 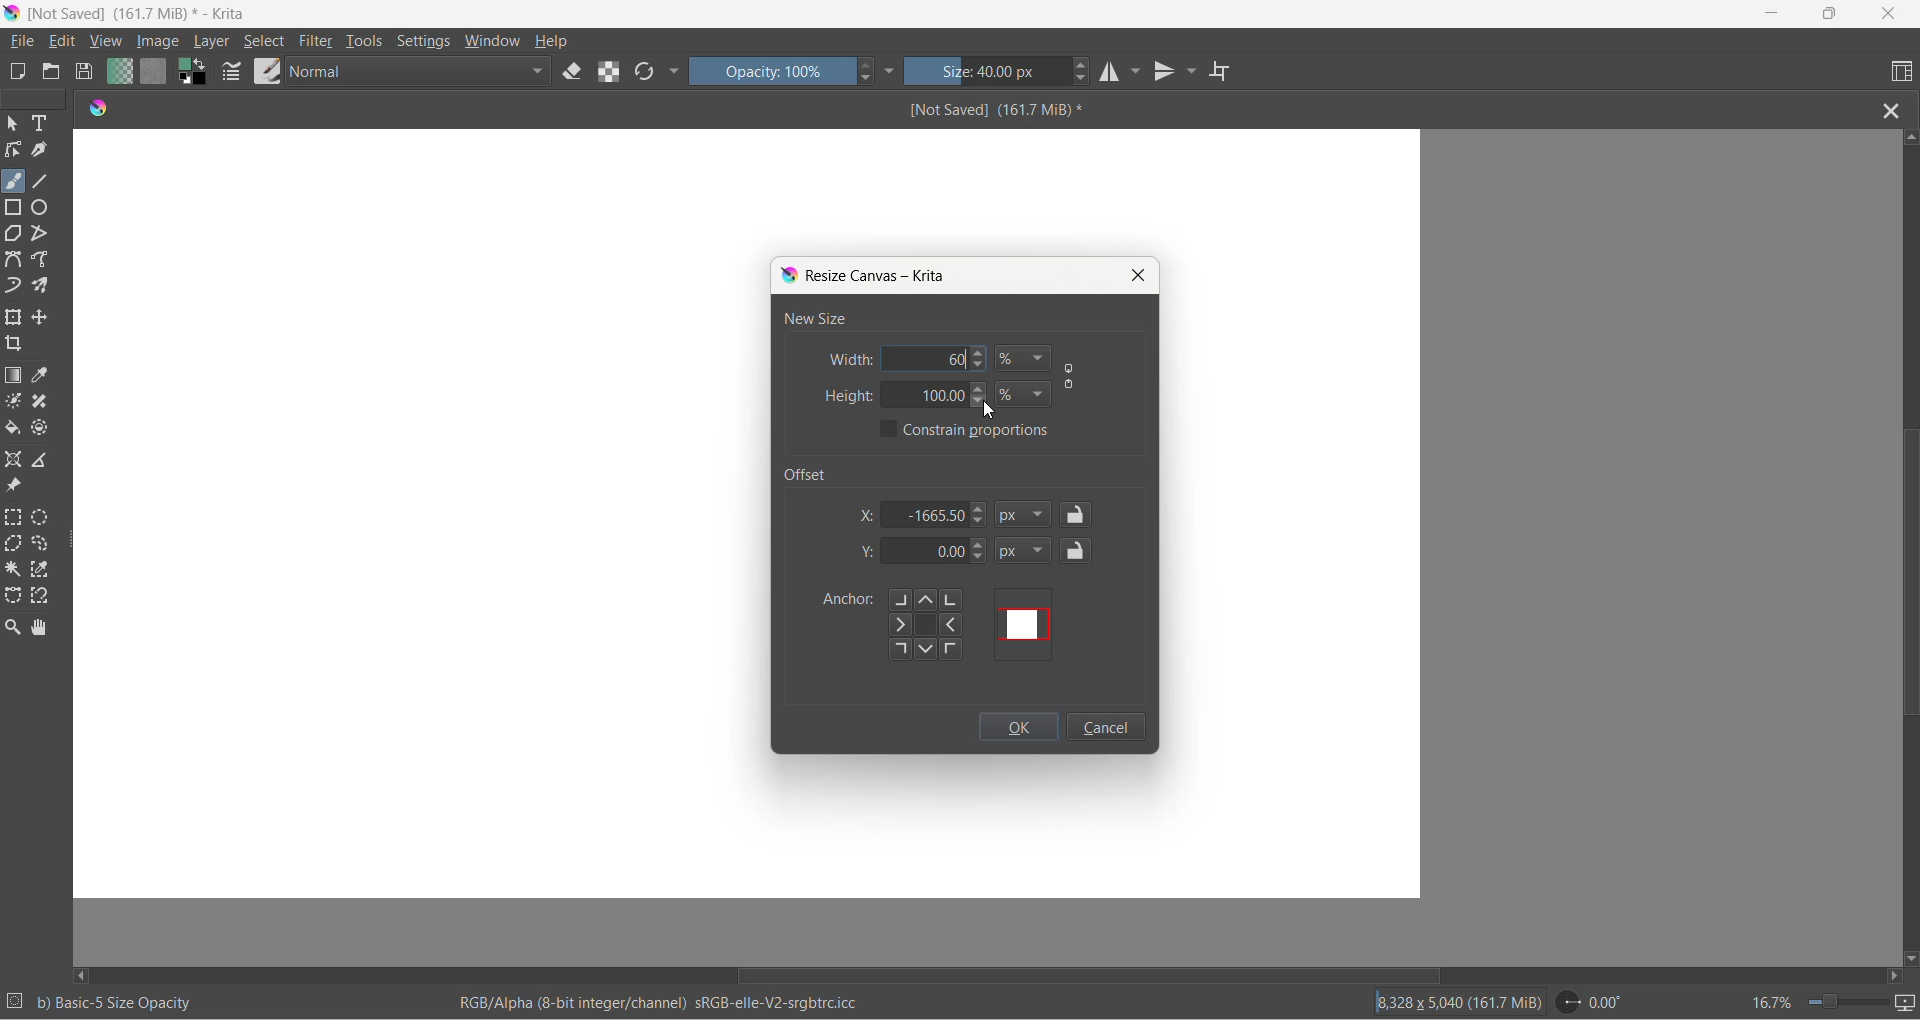 What do you see at coordinates (428, 43) in the screenshot?
I see `settings` at bounding box center [428, 43].